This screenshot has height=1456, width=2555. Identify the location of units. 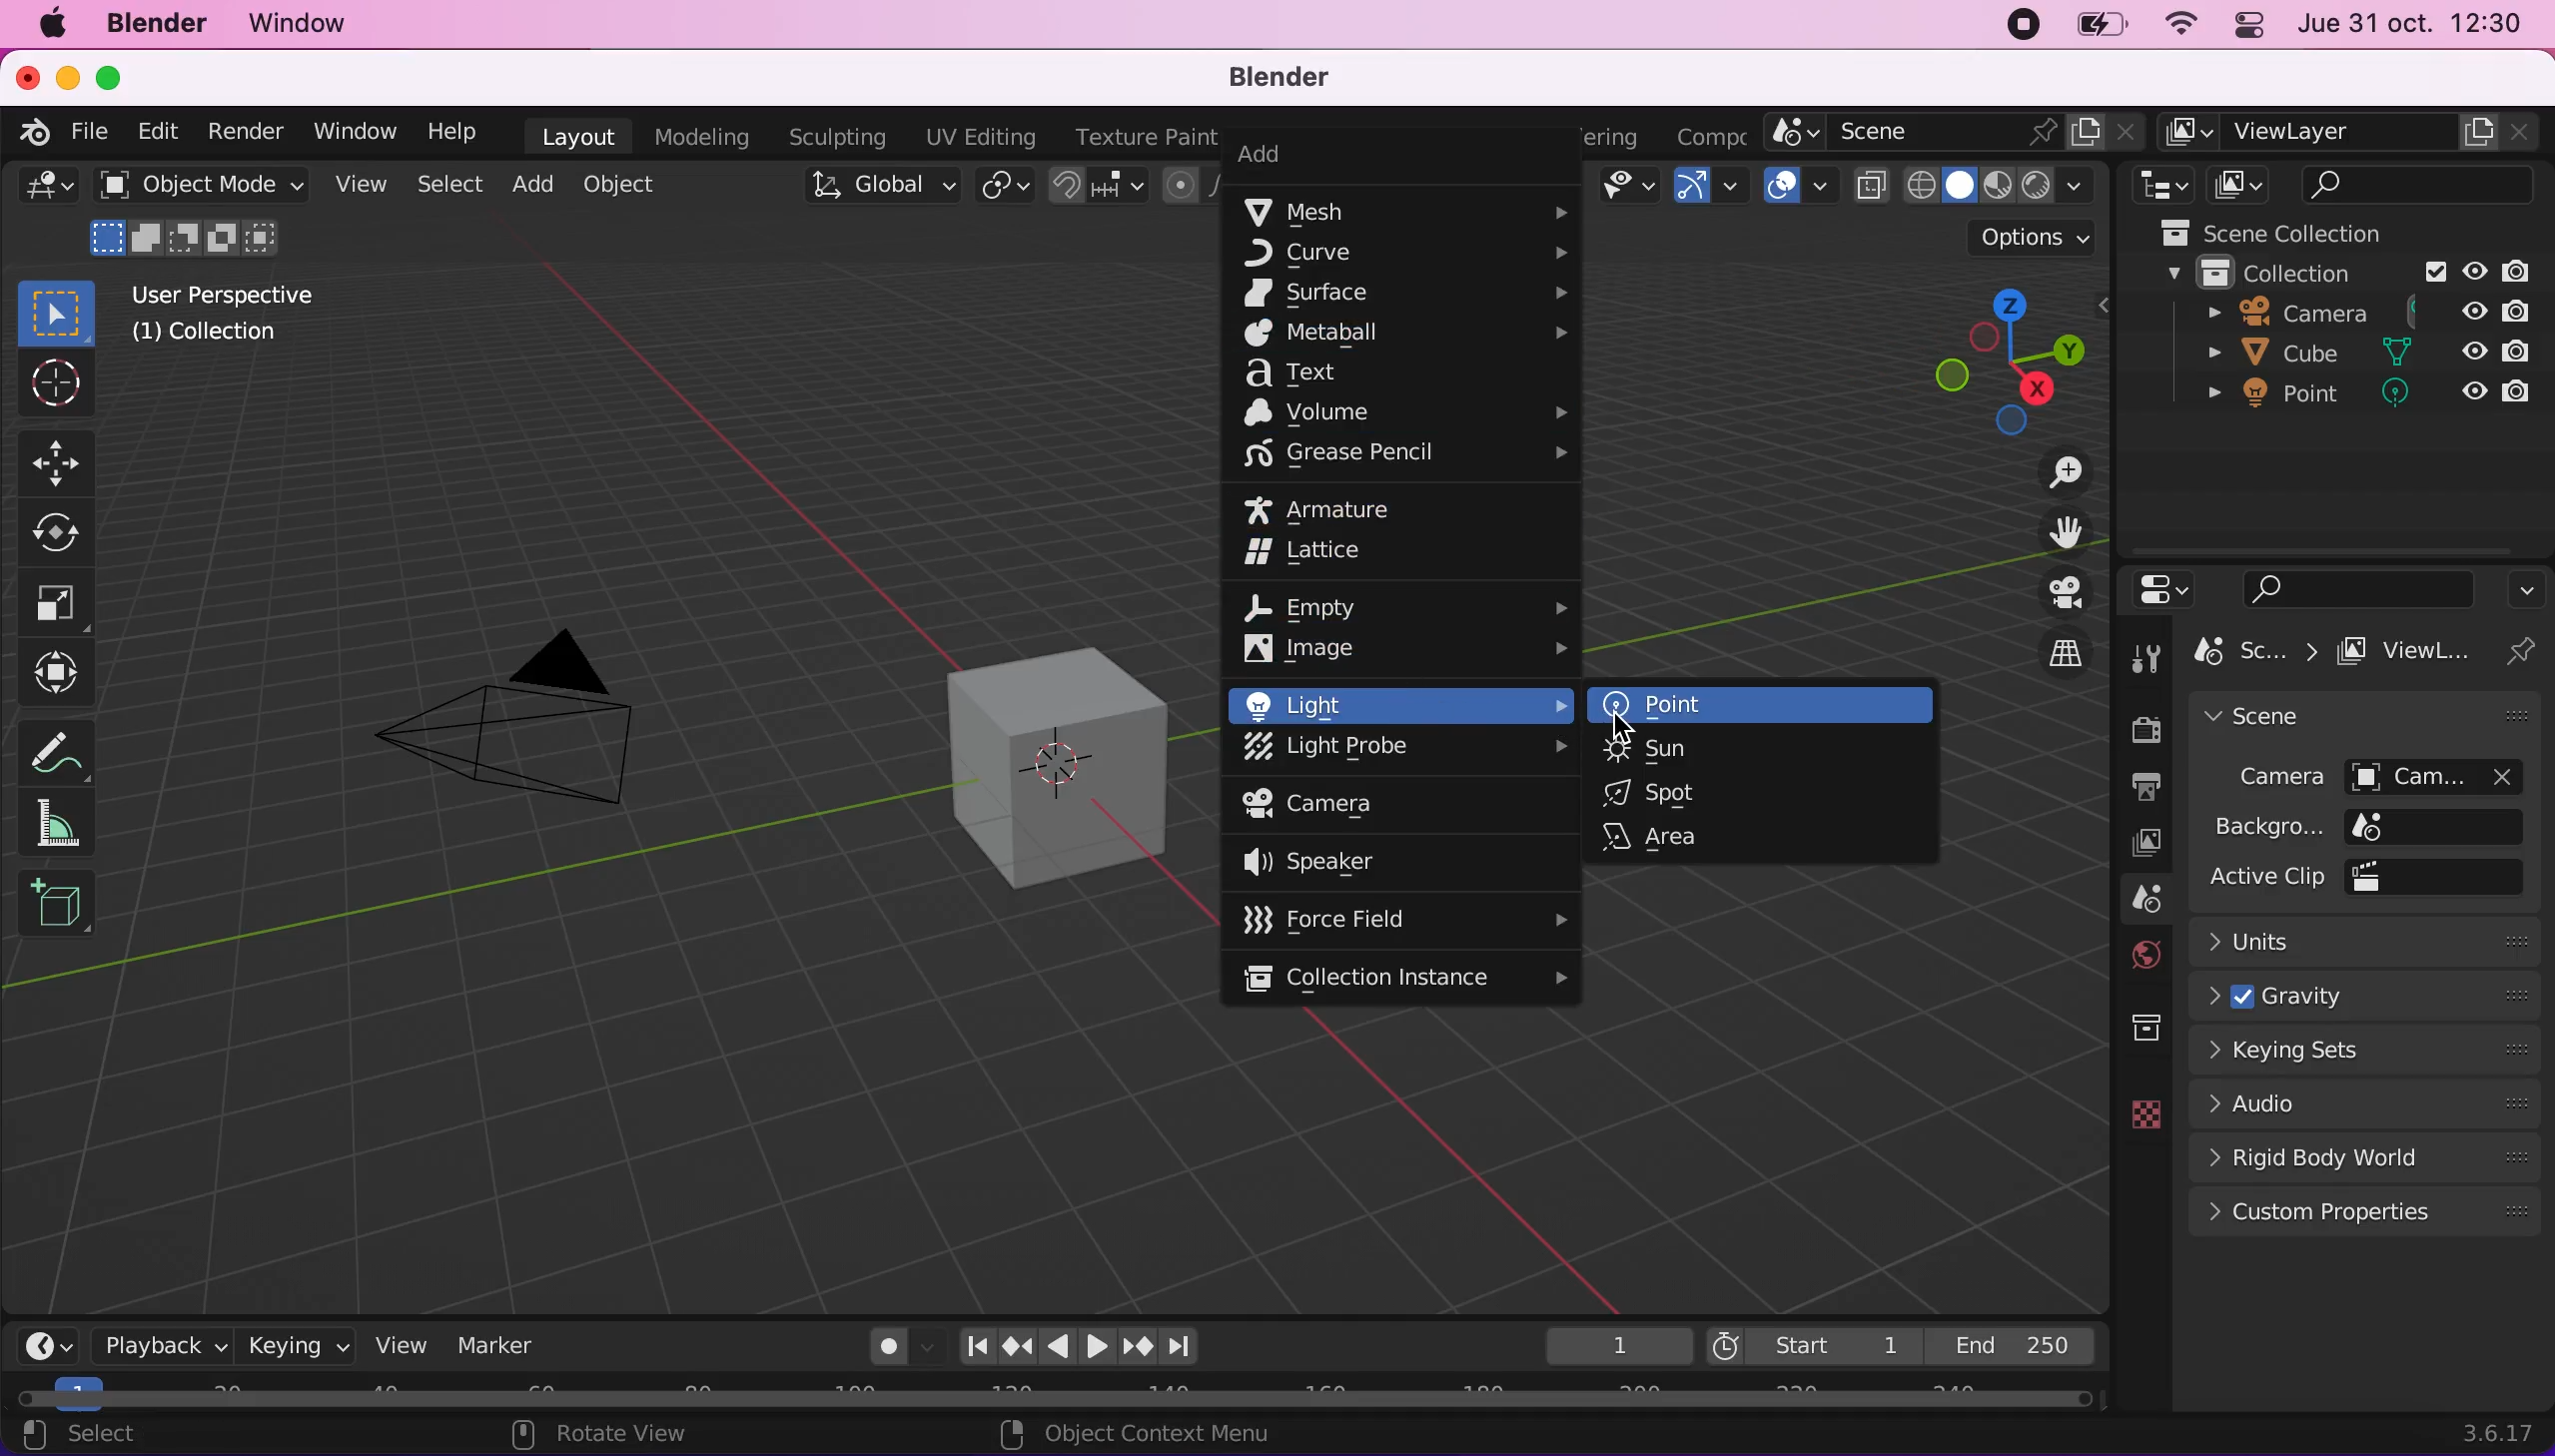
(2371, 945).